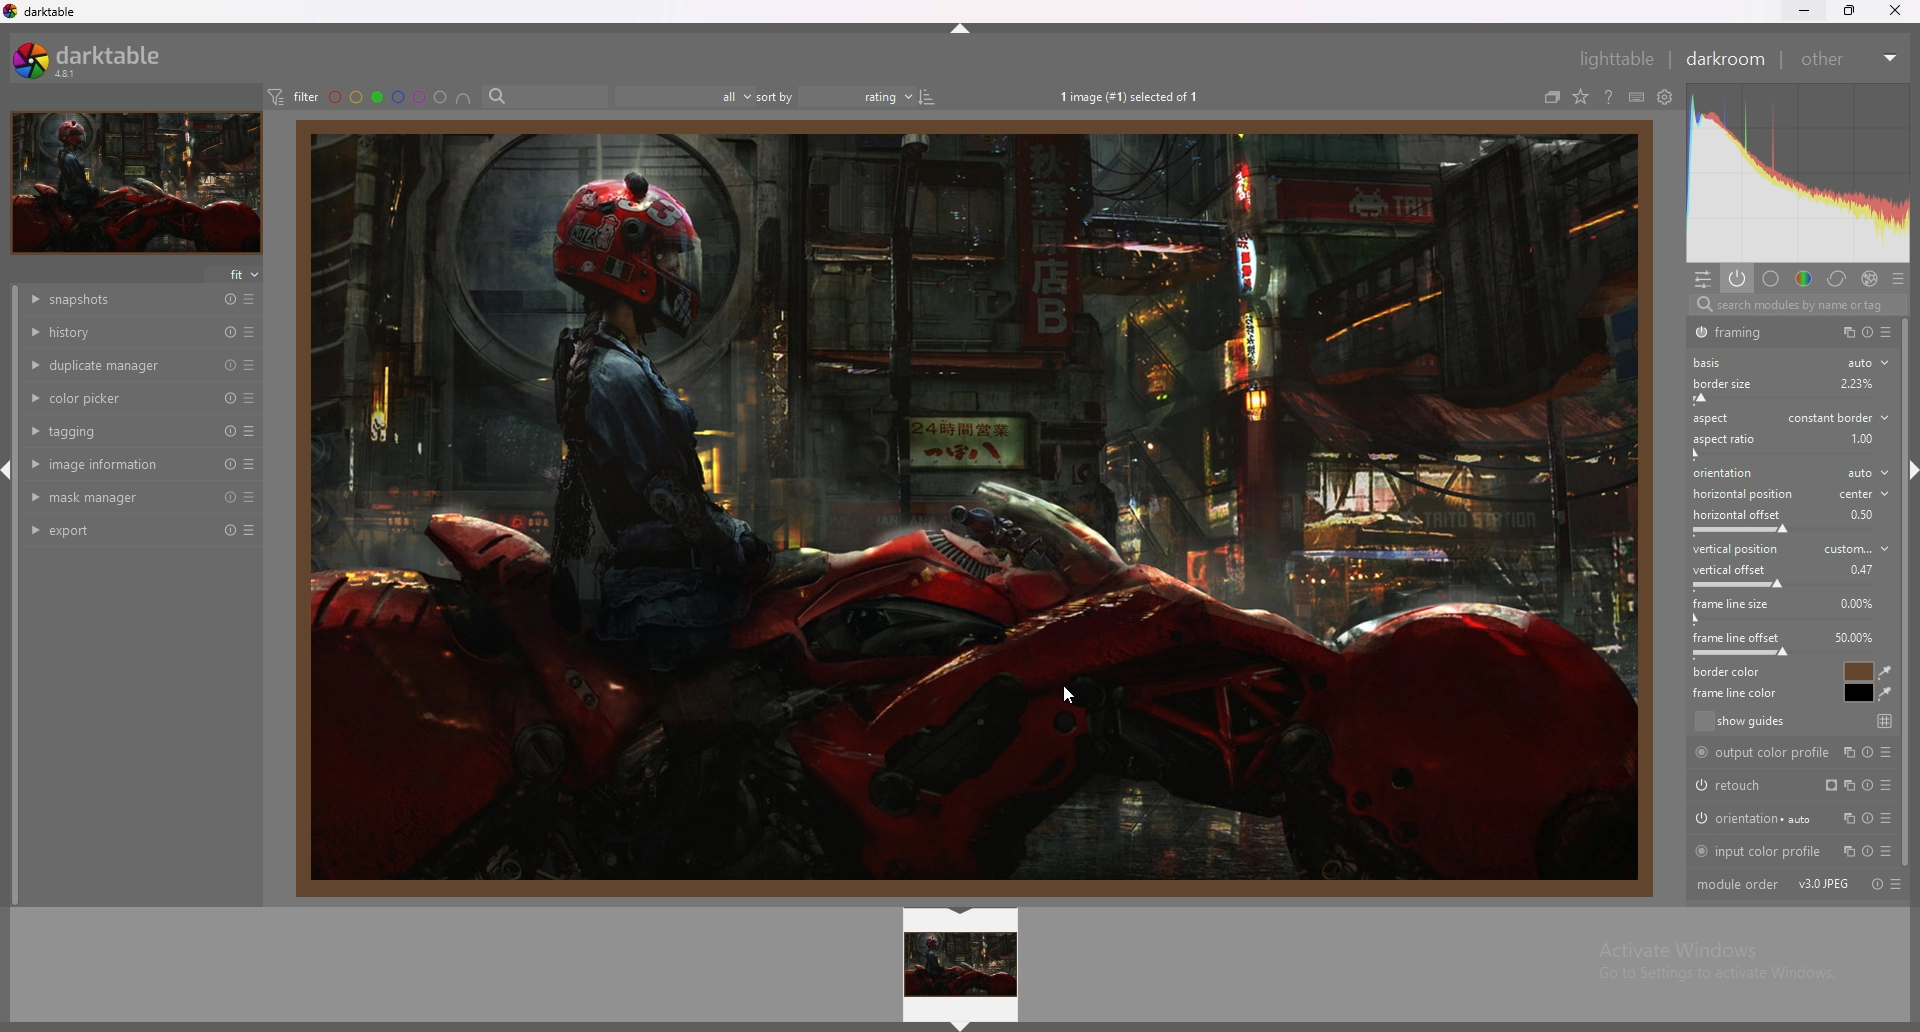  Describe the element at coordinates (1887, 673) in the screenshot. I see `waterdrop` at that location.